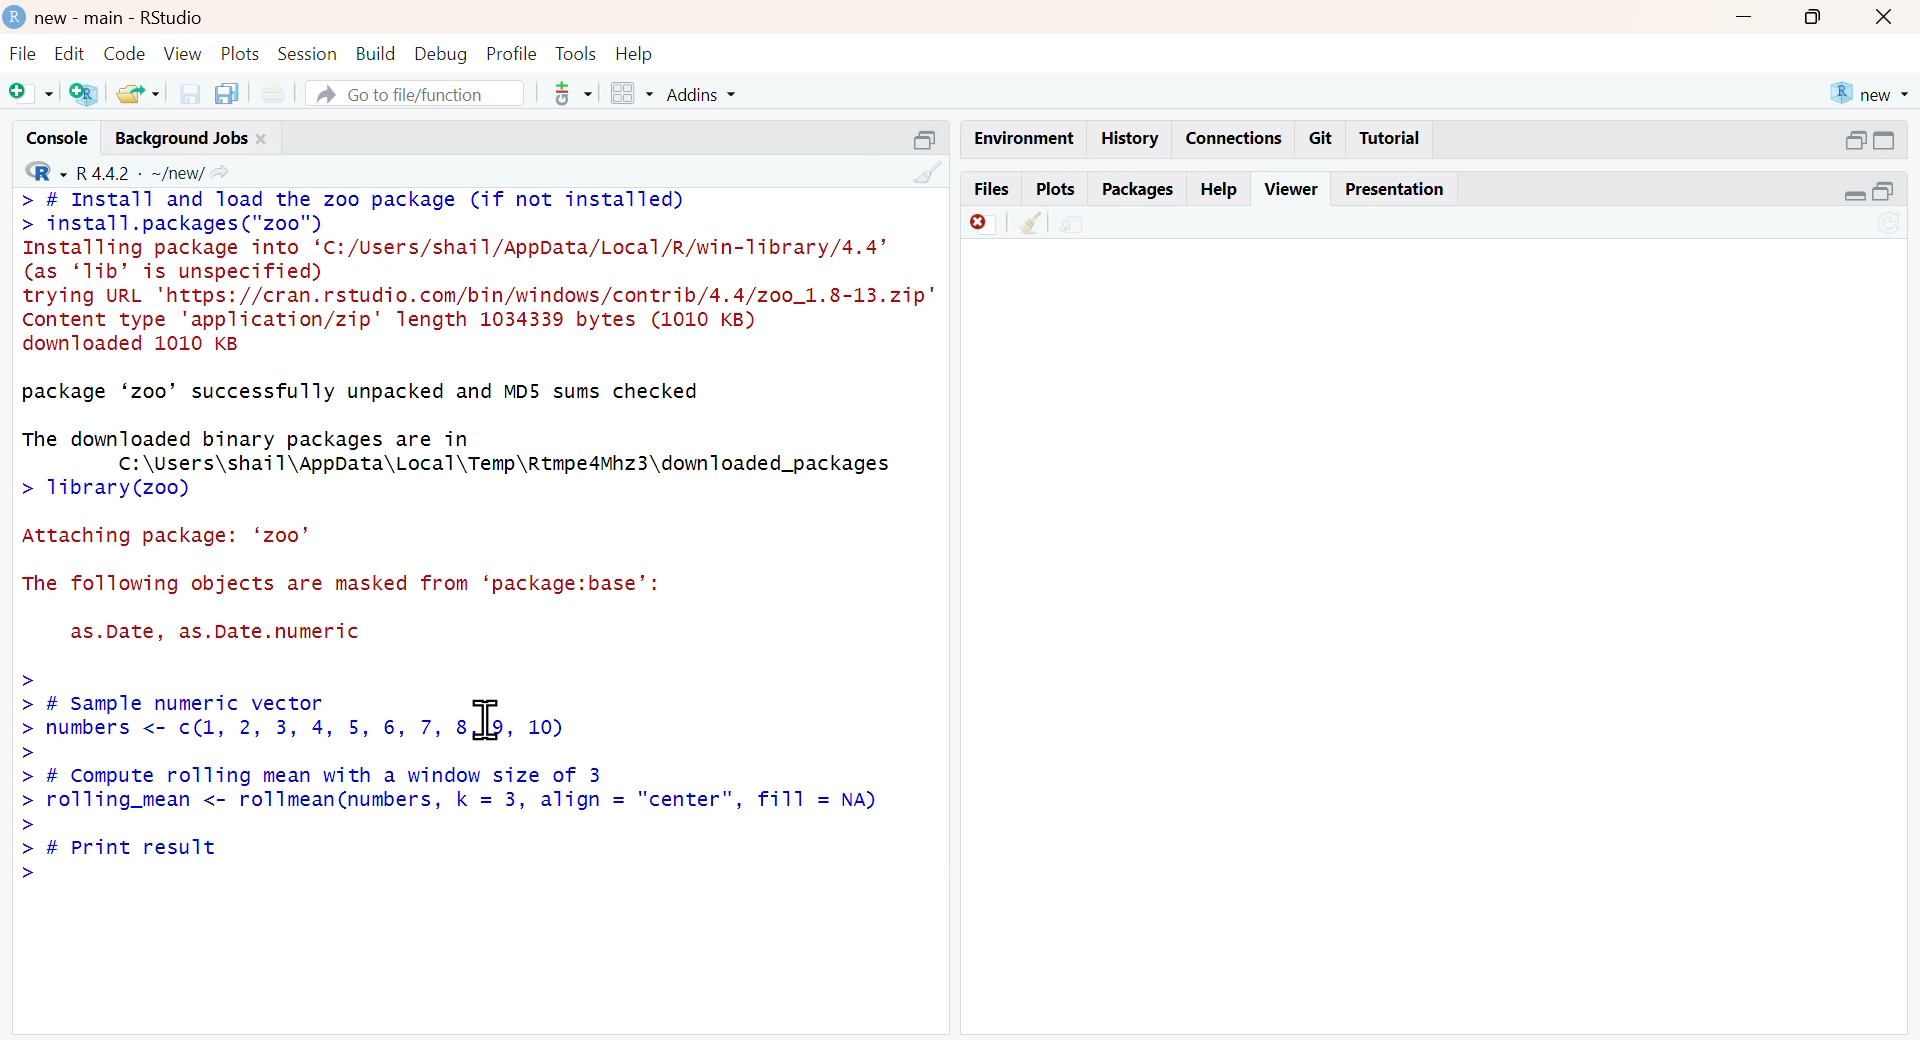  I want to click on grid, so click(635, 94).